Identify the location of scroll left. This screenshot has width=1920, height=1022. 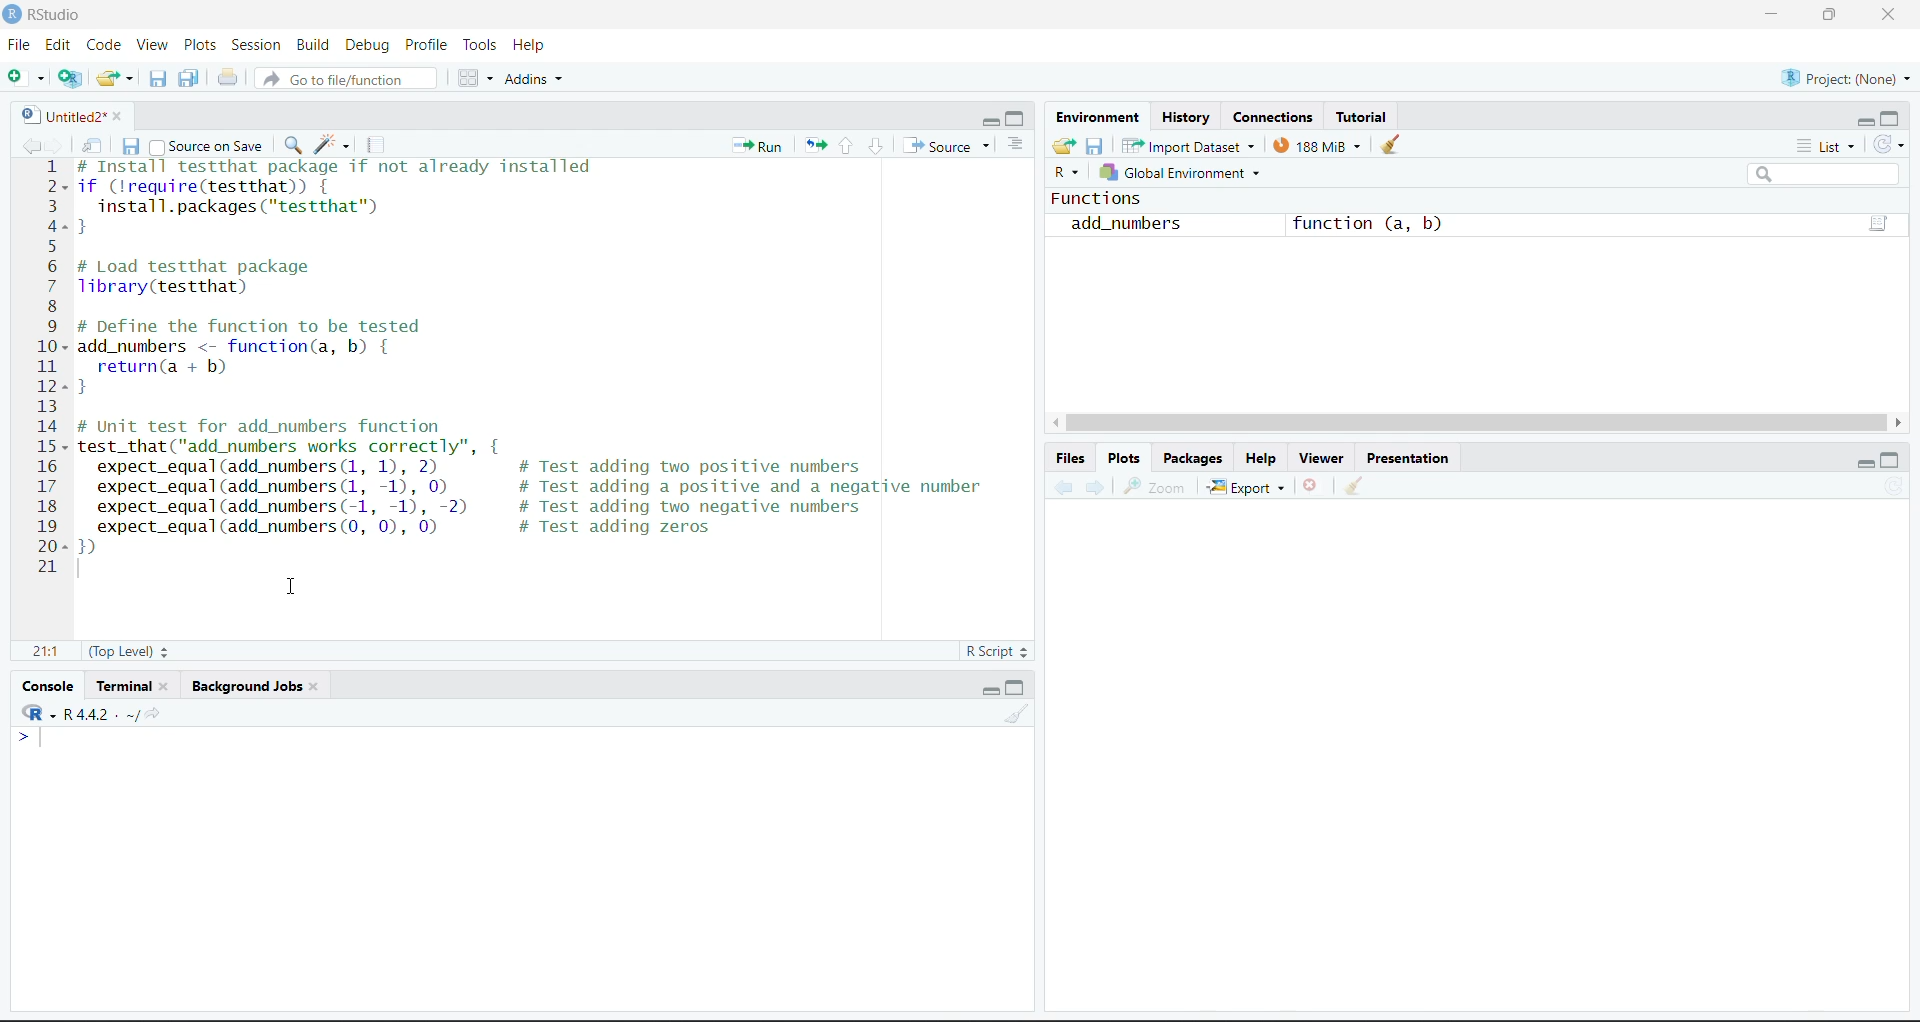
(1055, 422).